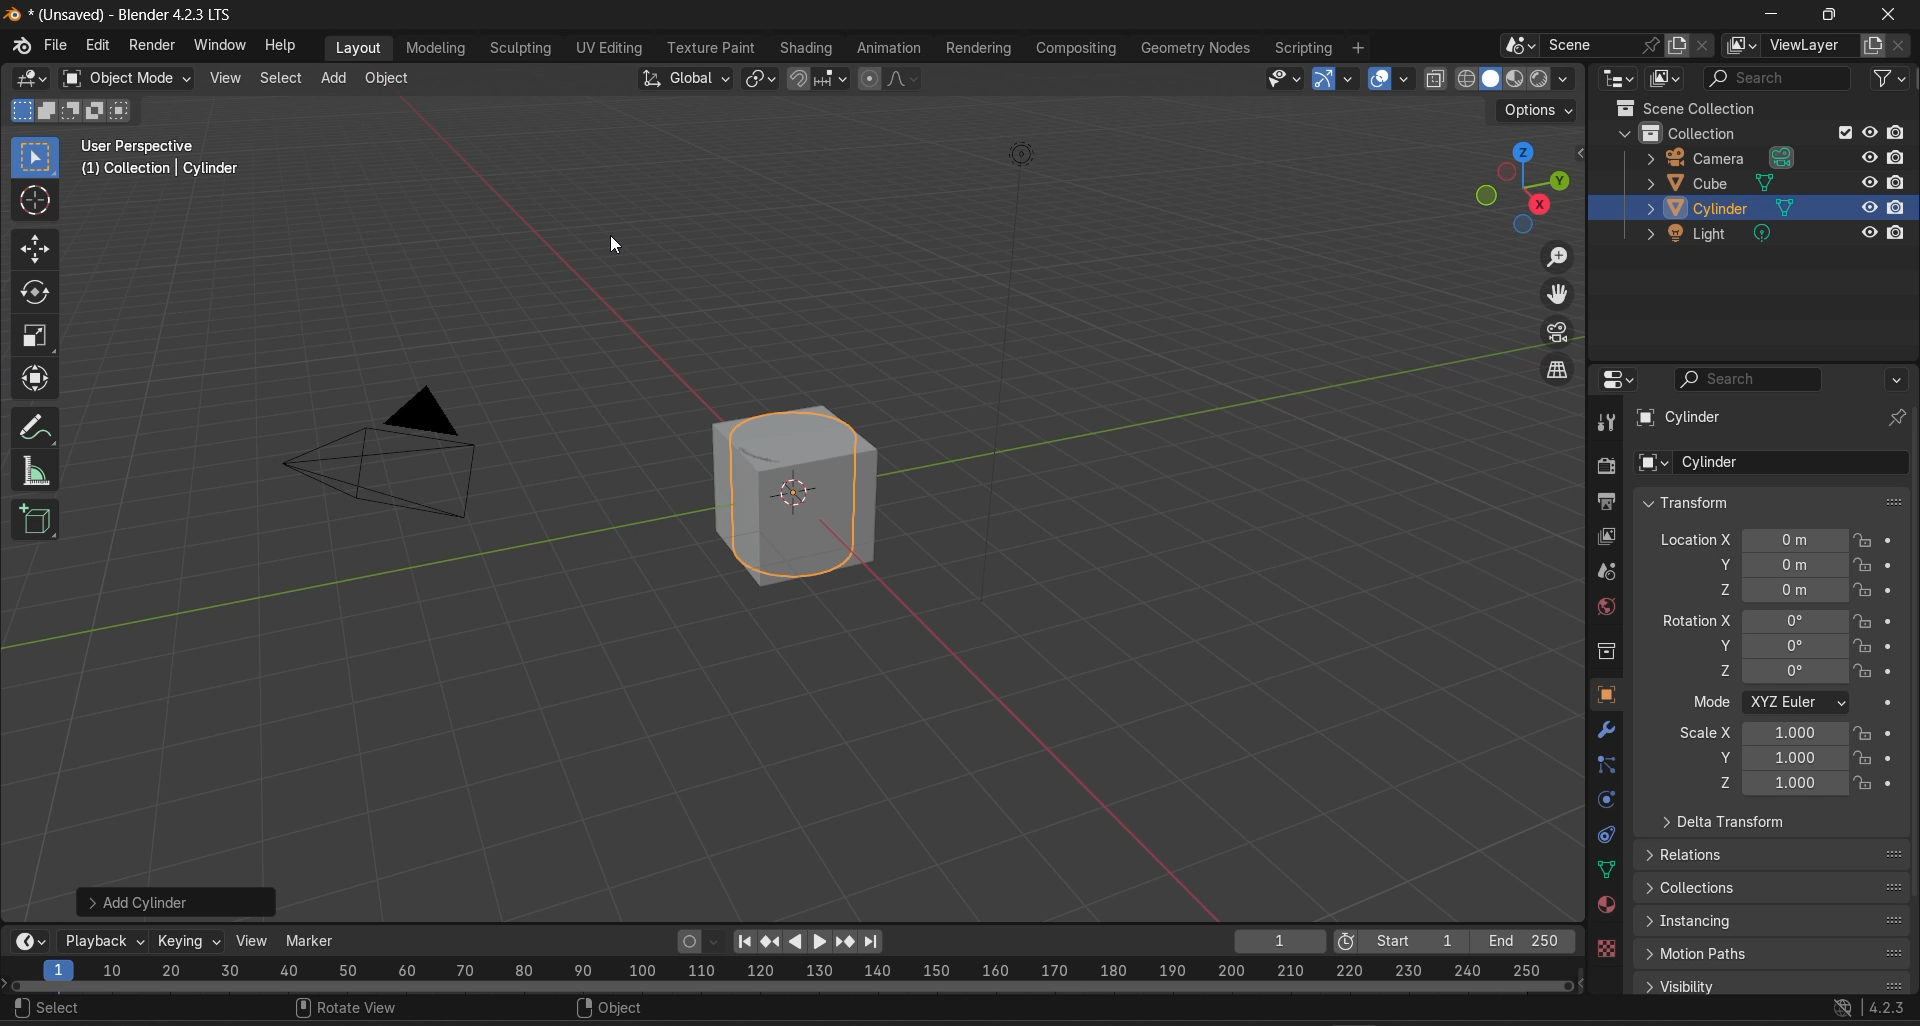 The width and height of the screenshot is (1920, 1026). What do you see at coordinates (805, 497) in the screenshot?
I see `cube` at bounding box center [805, 497].